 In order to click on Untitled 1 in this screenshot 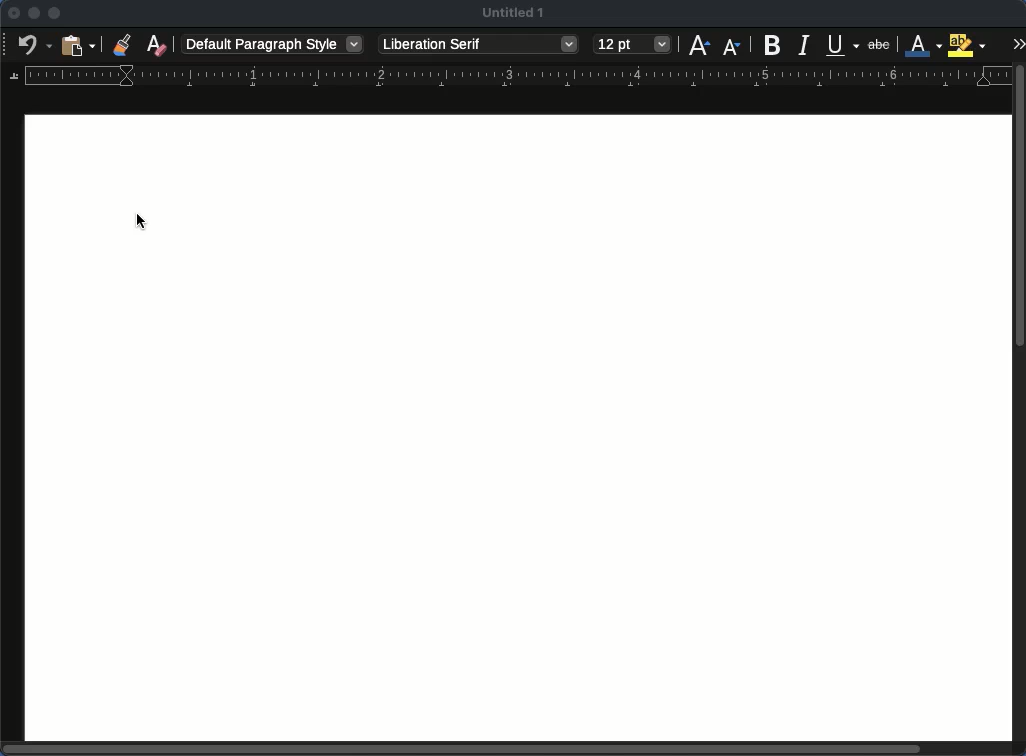, I will do `click(512, 13)`.